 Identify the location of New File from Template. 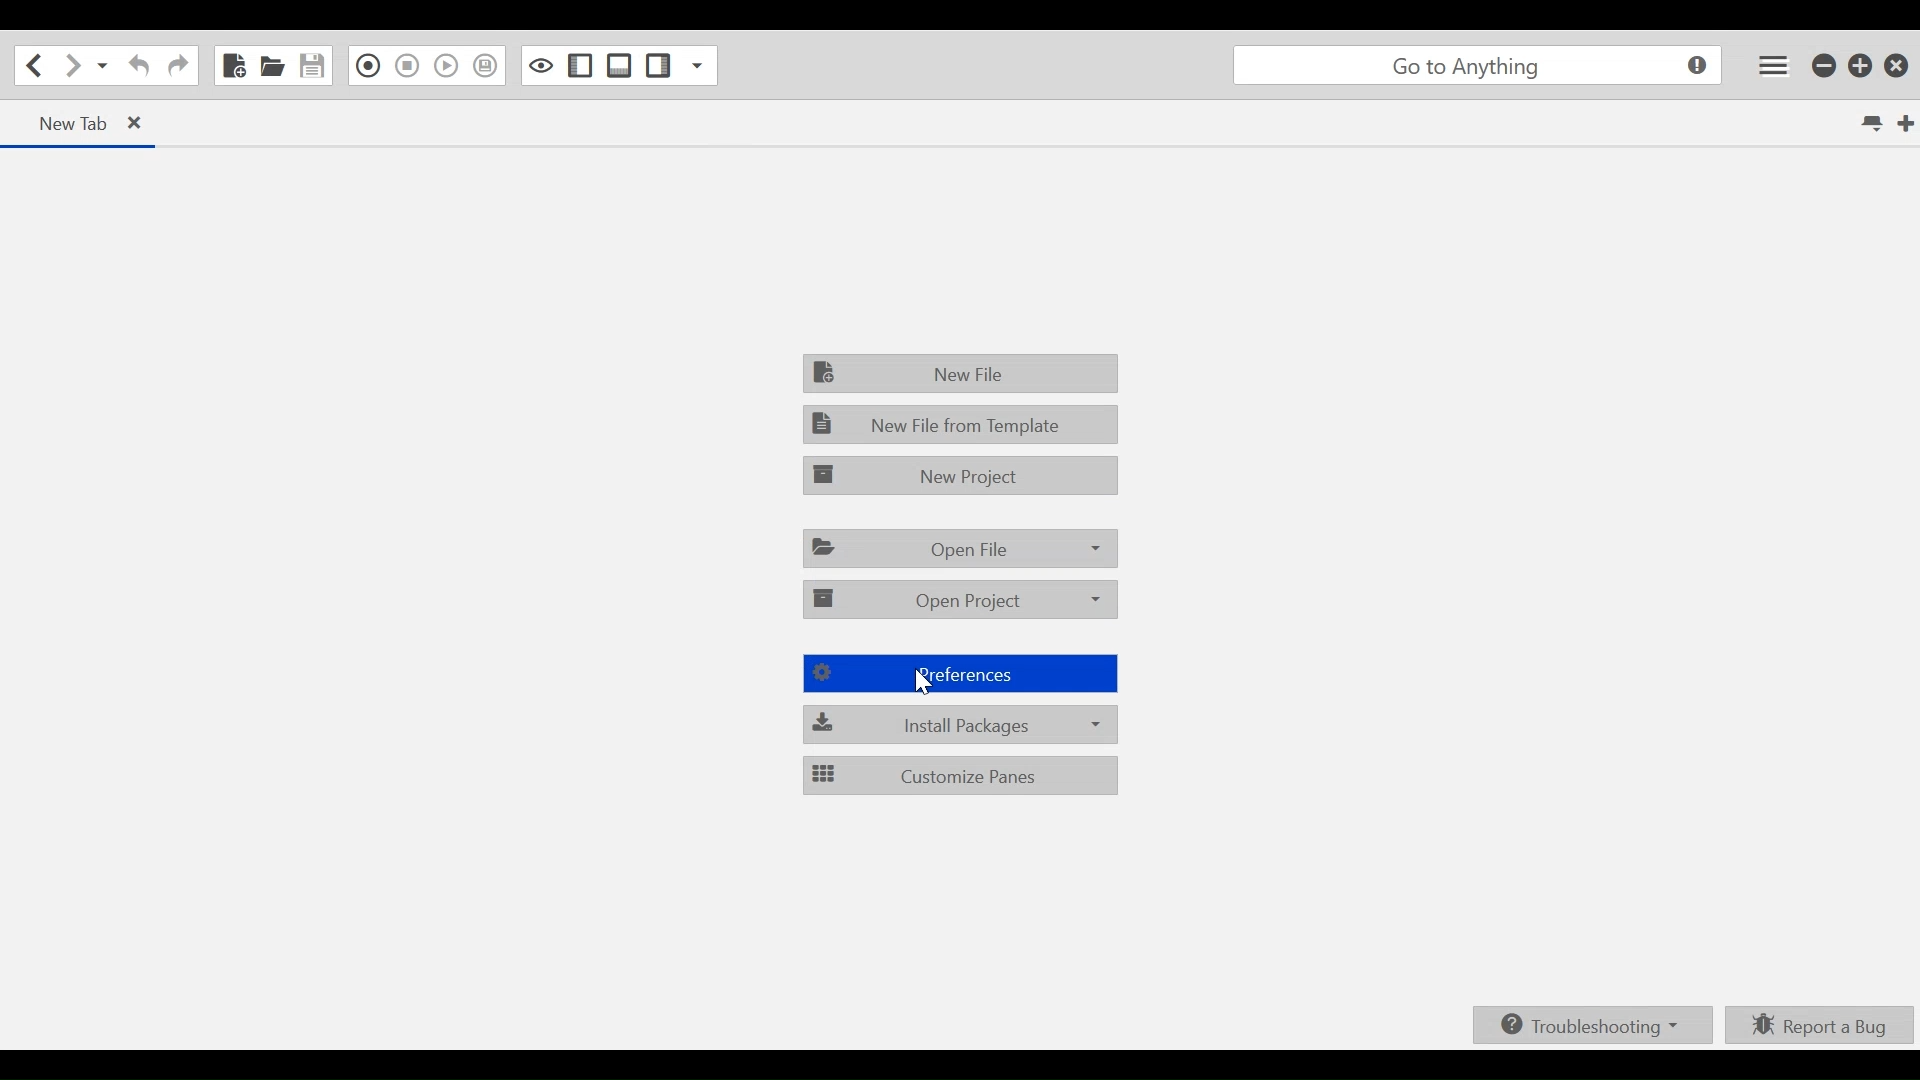
(962, 426).